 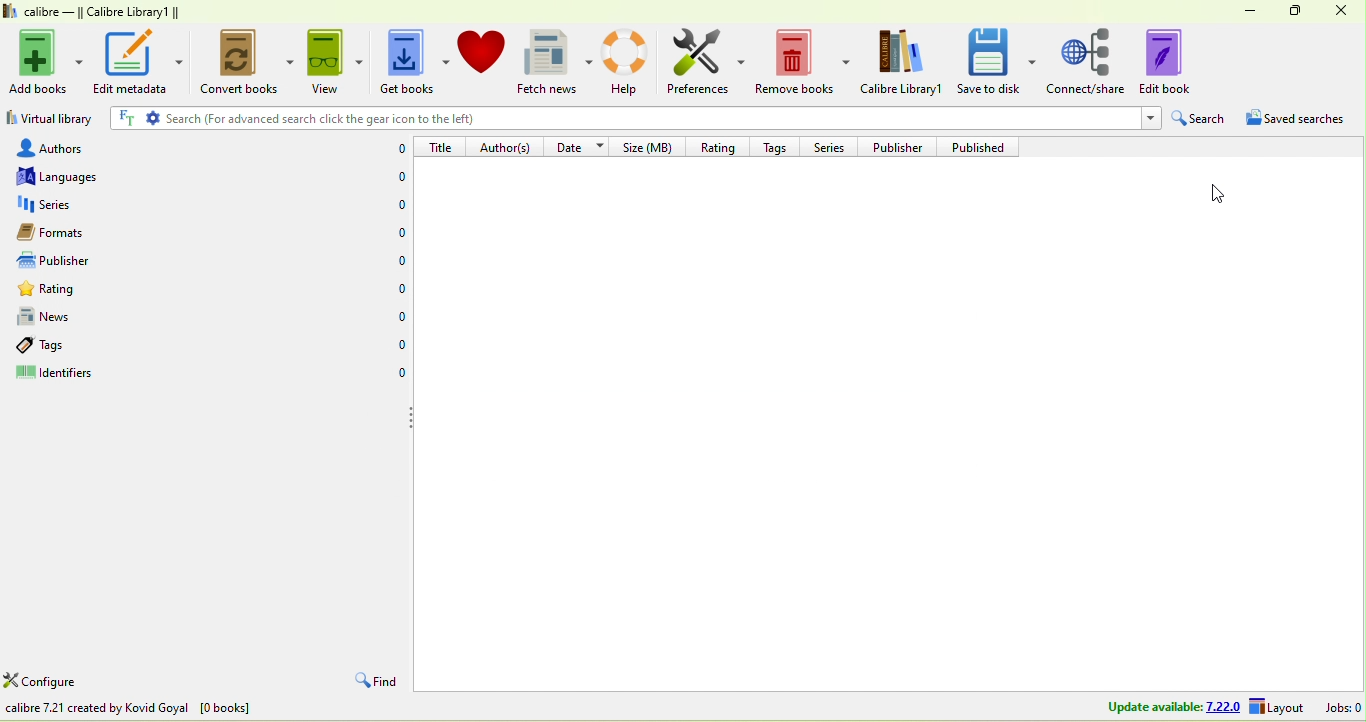 I want to click on find, so click(x=373, y=682).